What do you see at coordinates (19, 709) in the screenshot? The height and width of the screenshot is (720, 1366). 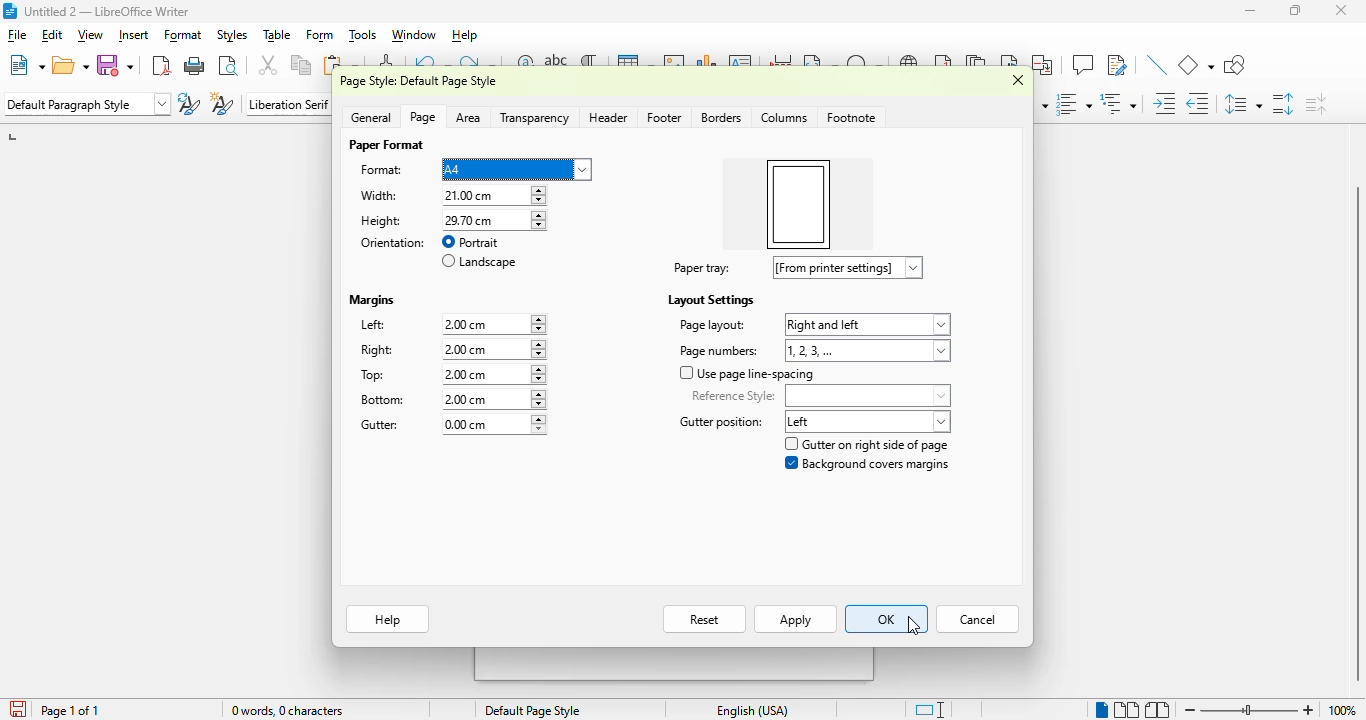 I see `click to save the document` at bounding box center [19, 709].